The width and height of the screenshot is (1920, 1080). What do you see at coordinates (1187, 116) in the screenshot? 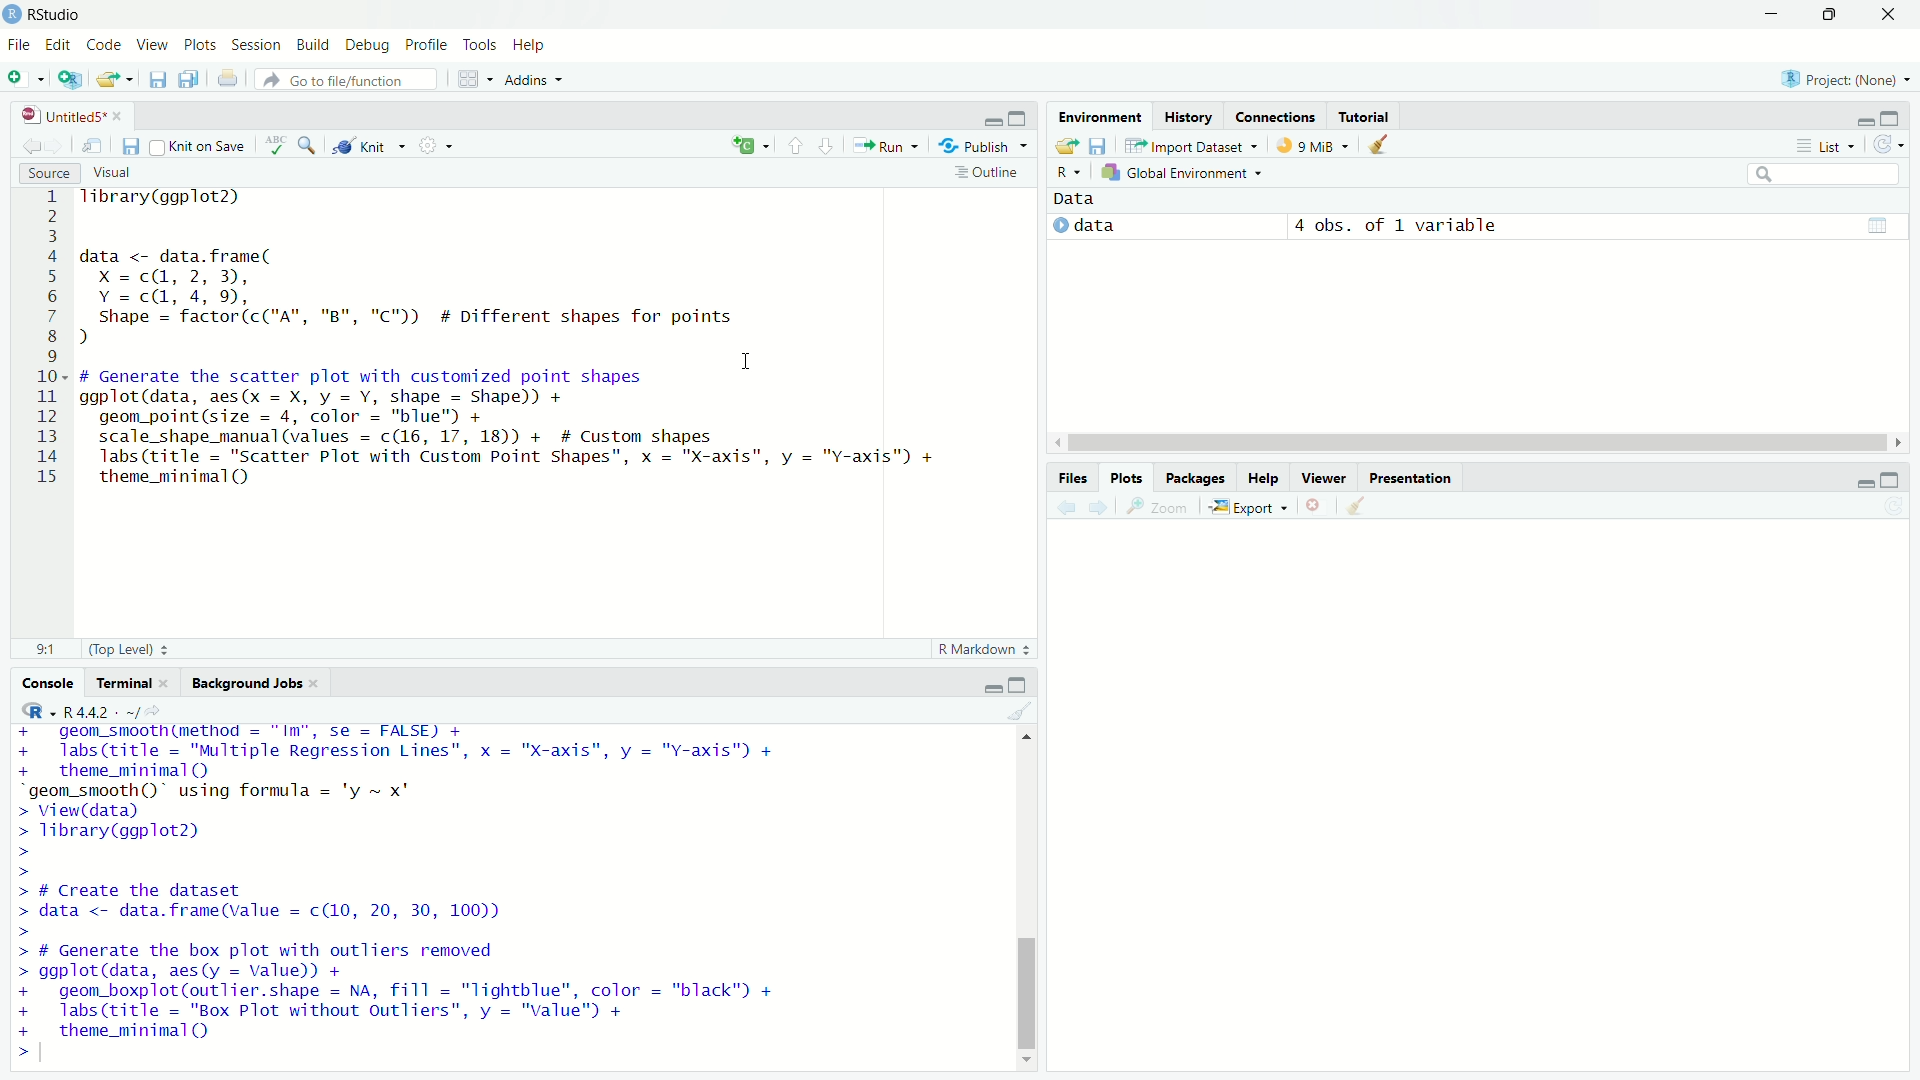
I see `History` at bounding box center [1187, 116].